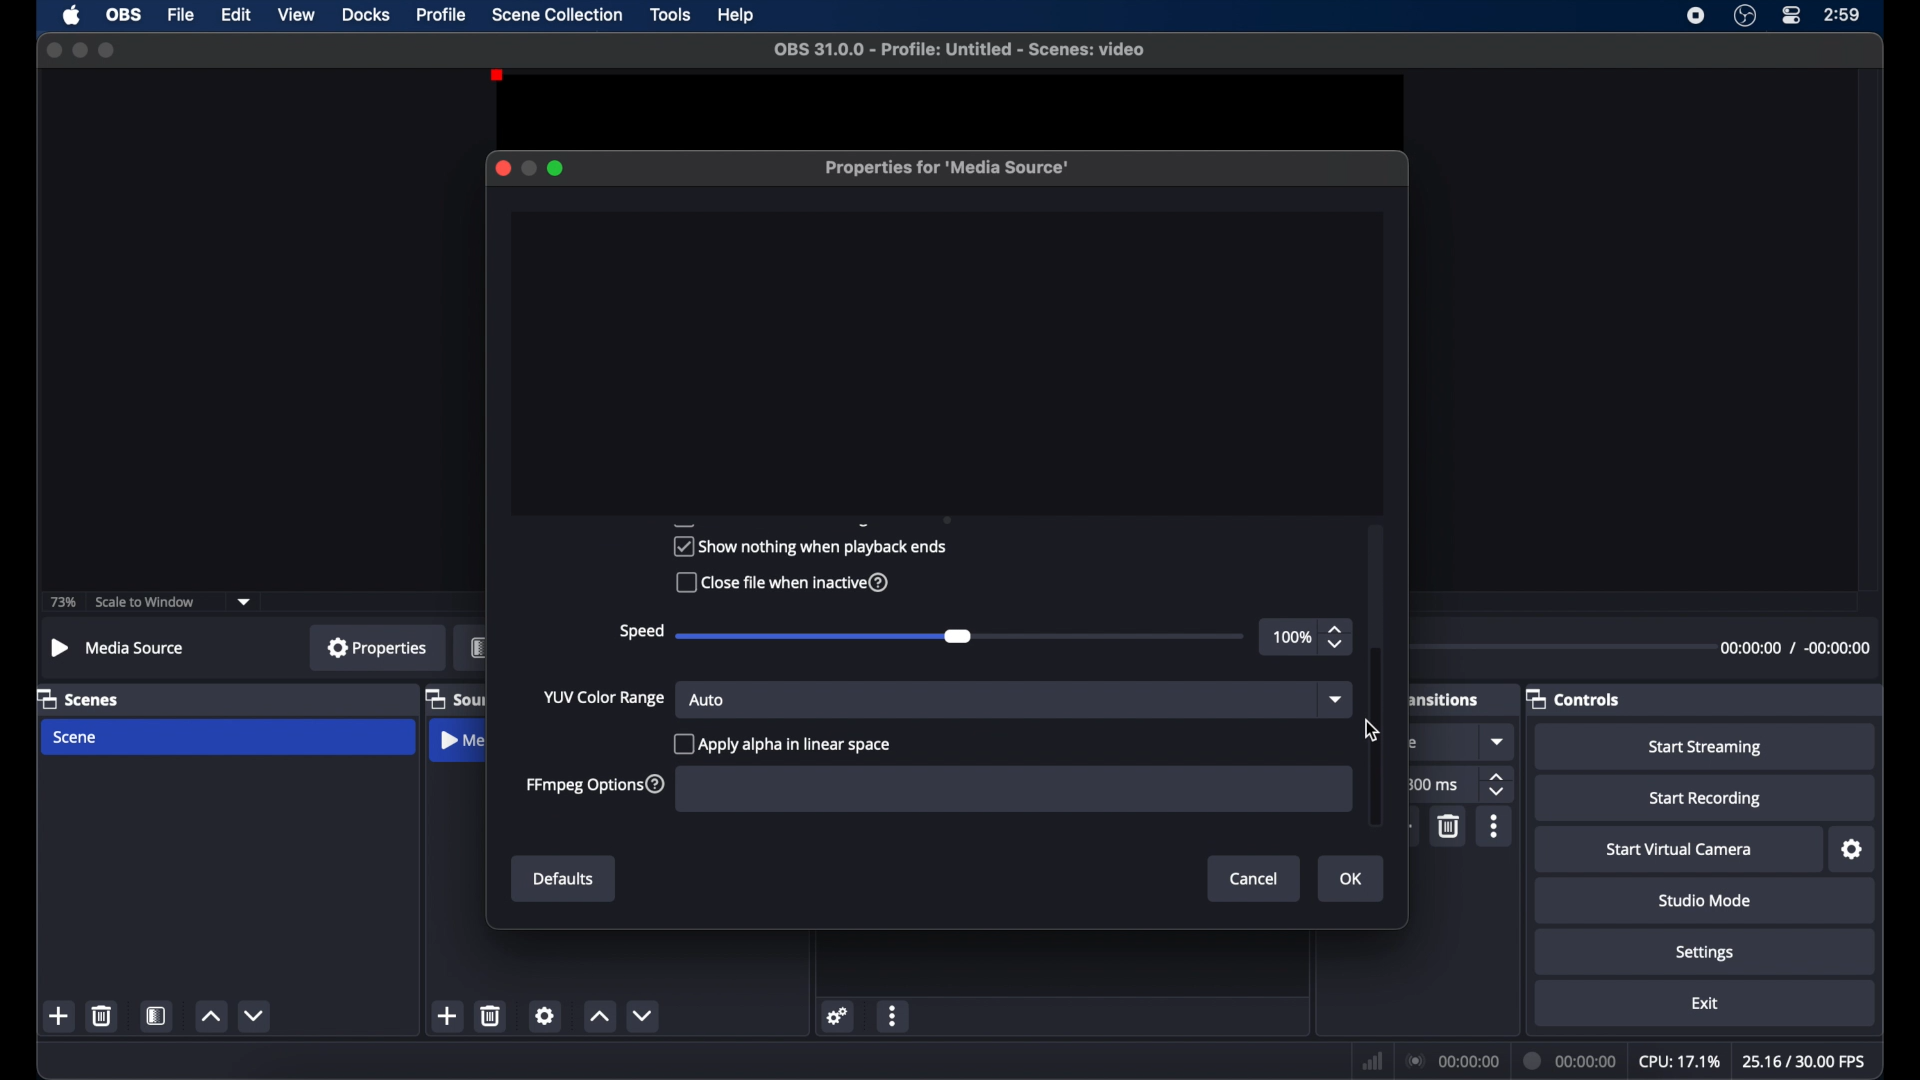 The height and width of the screenshot is (1080, 1920). What do you see at coordinates (960, 637) in the screenshot?
I see `slider` at bounding box center [960, 637].